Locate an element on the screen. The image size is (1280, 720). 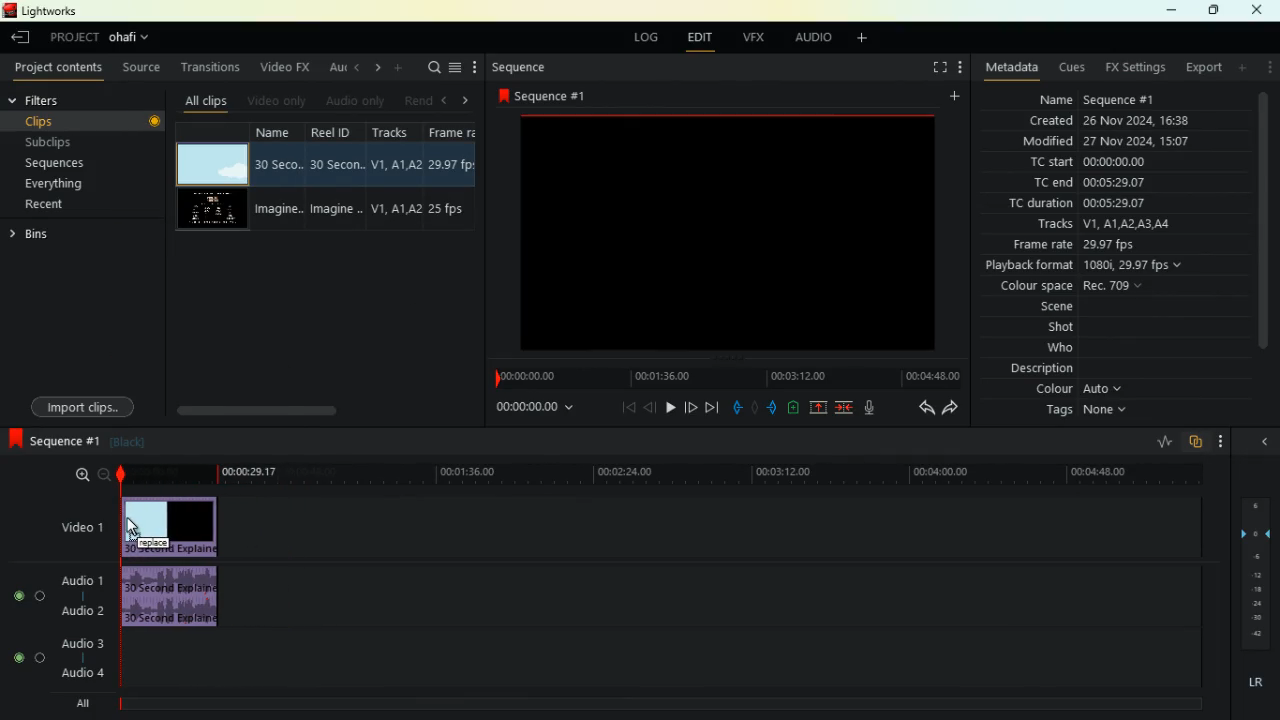
push is located at coordinates (771, 407).